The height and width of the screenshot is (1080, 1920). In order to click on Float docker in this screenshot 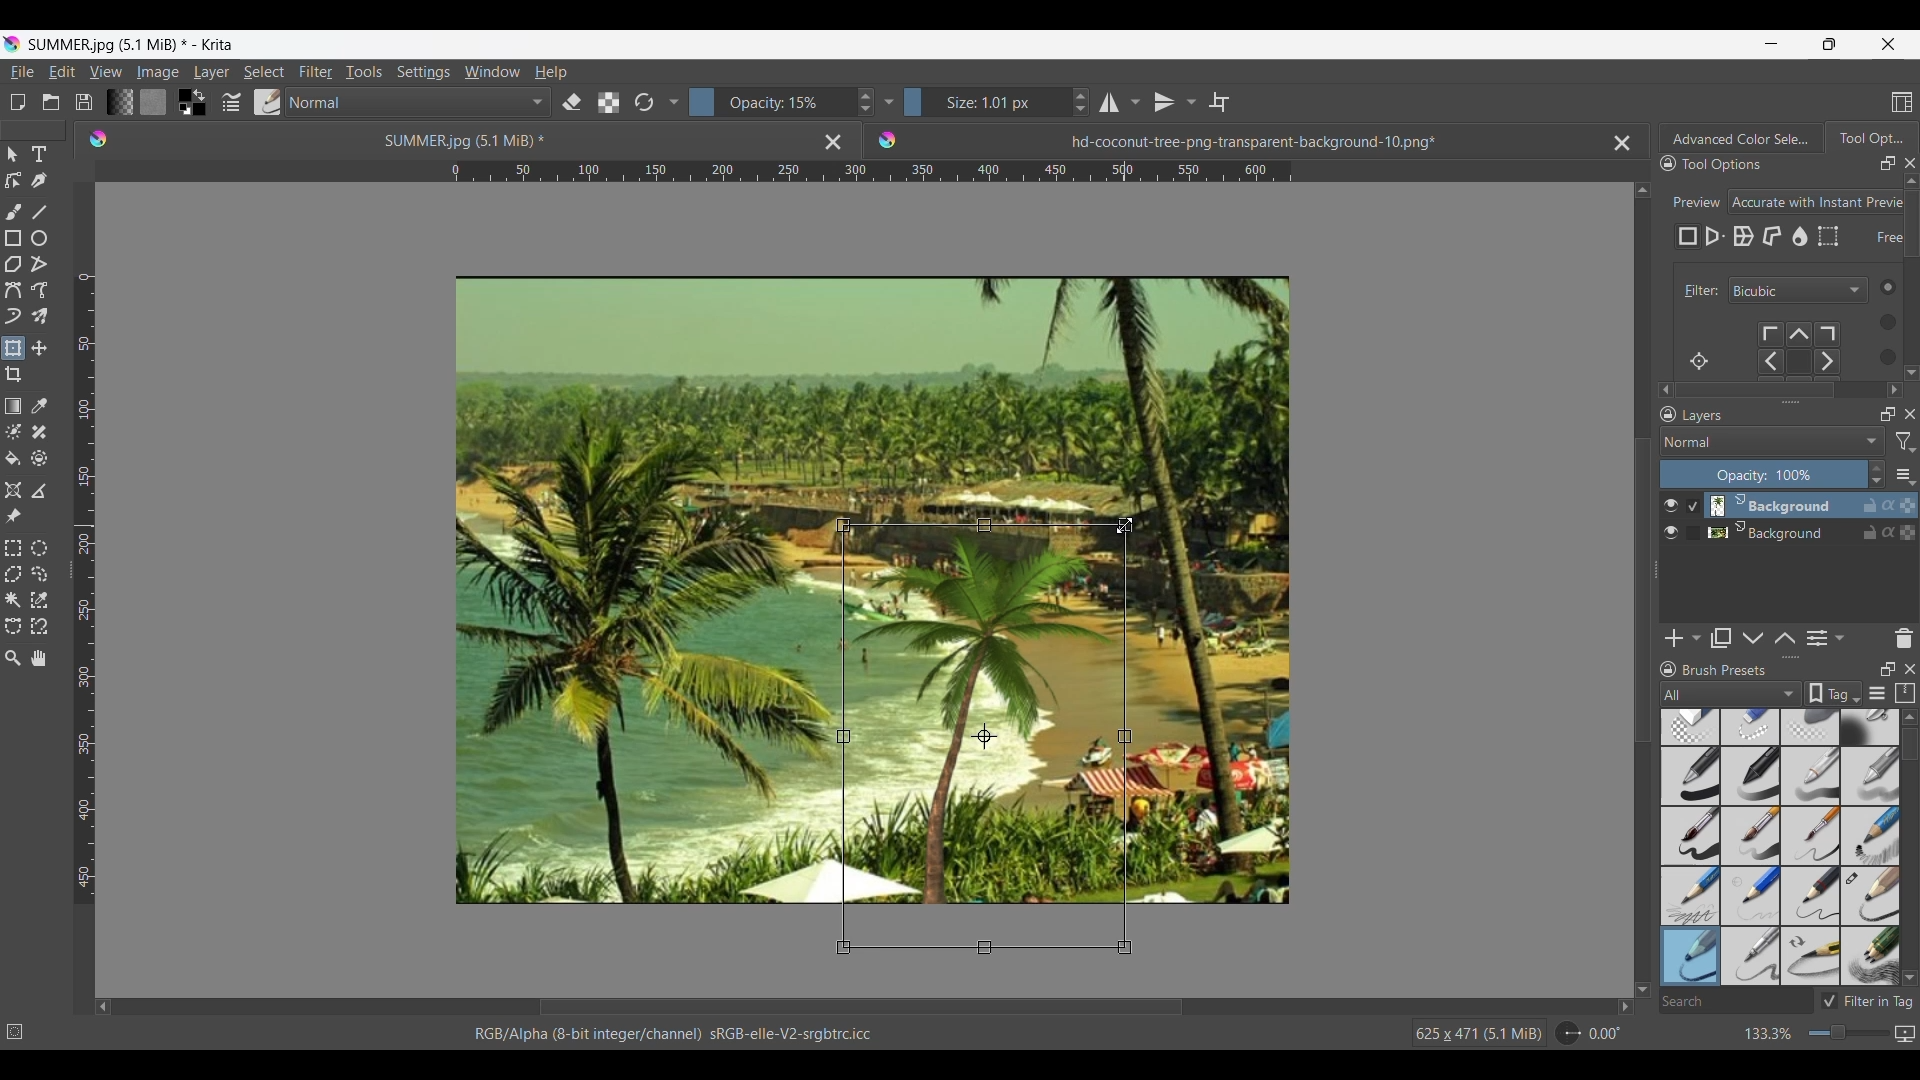, I will do `click(1888, 164)`.